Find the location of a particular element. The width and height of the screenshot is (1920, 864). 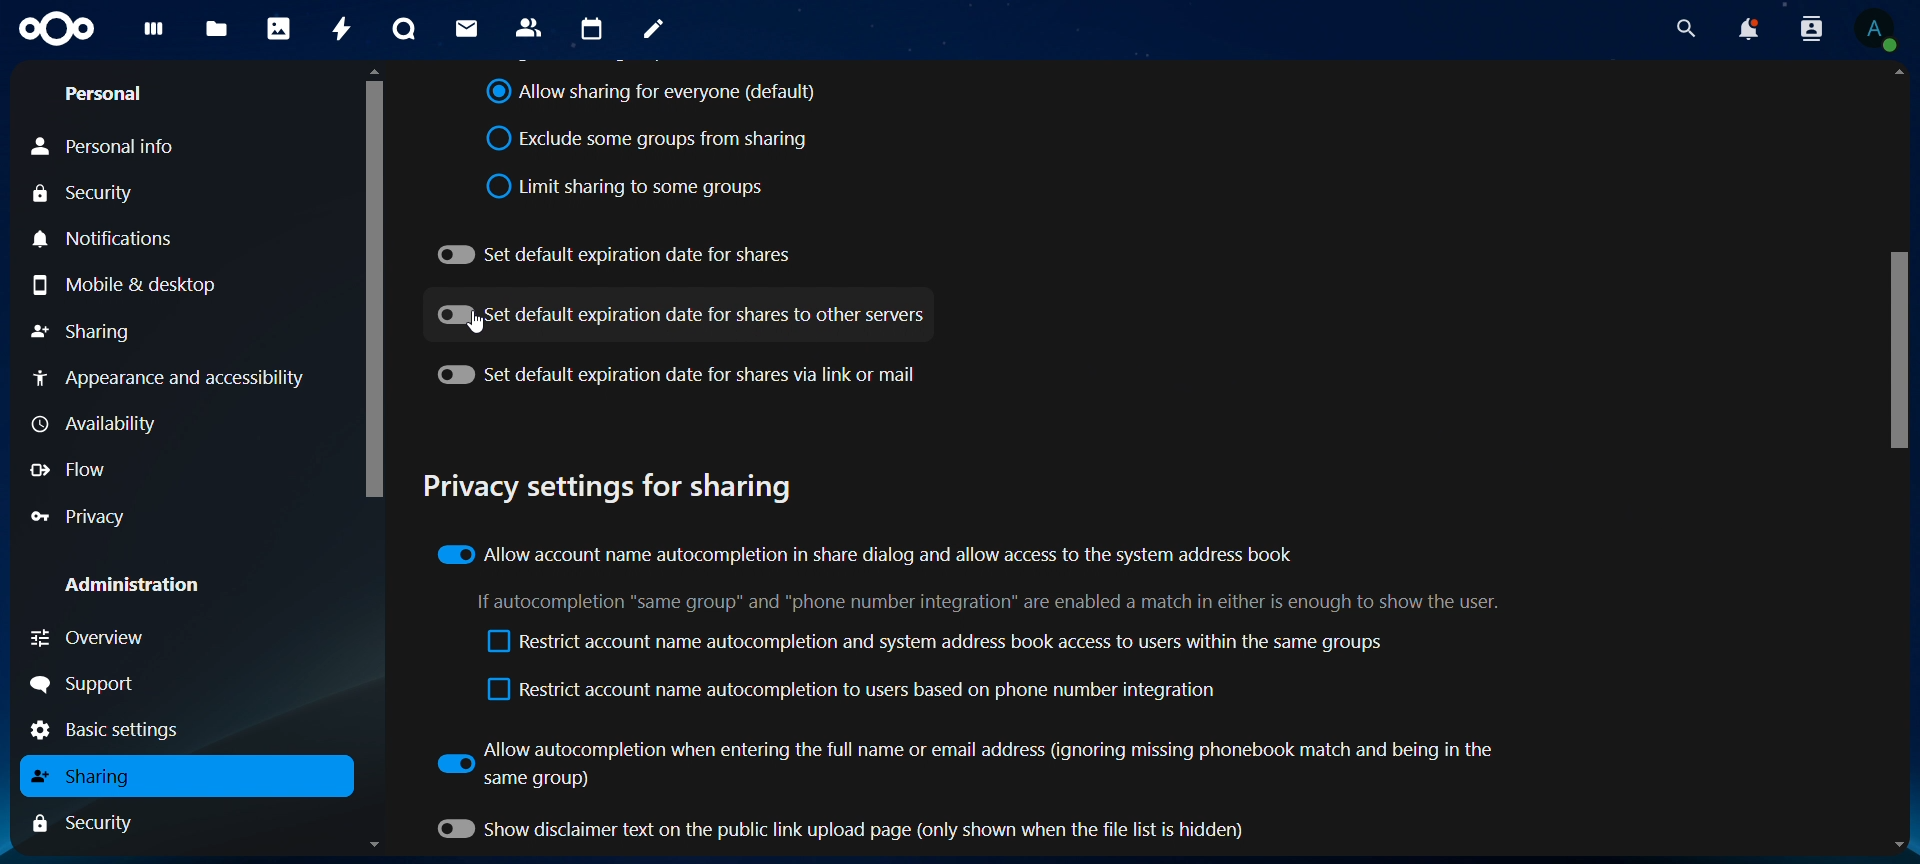

Scrollbar is located at coordinates (1899, 461).